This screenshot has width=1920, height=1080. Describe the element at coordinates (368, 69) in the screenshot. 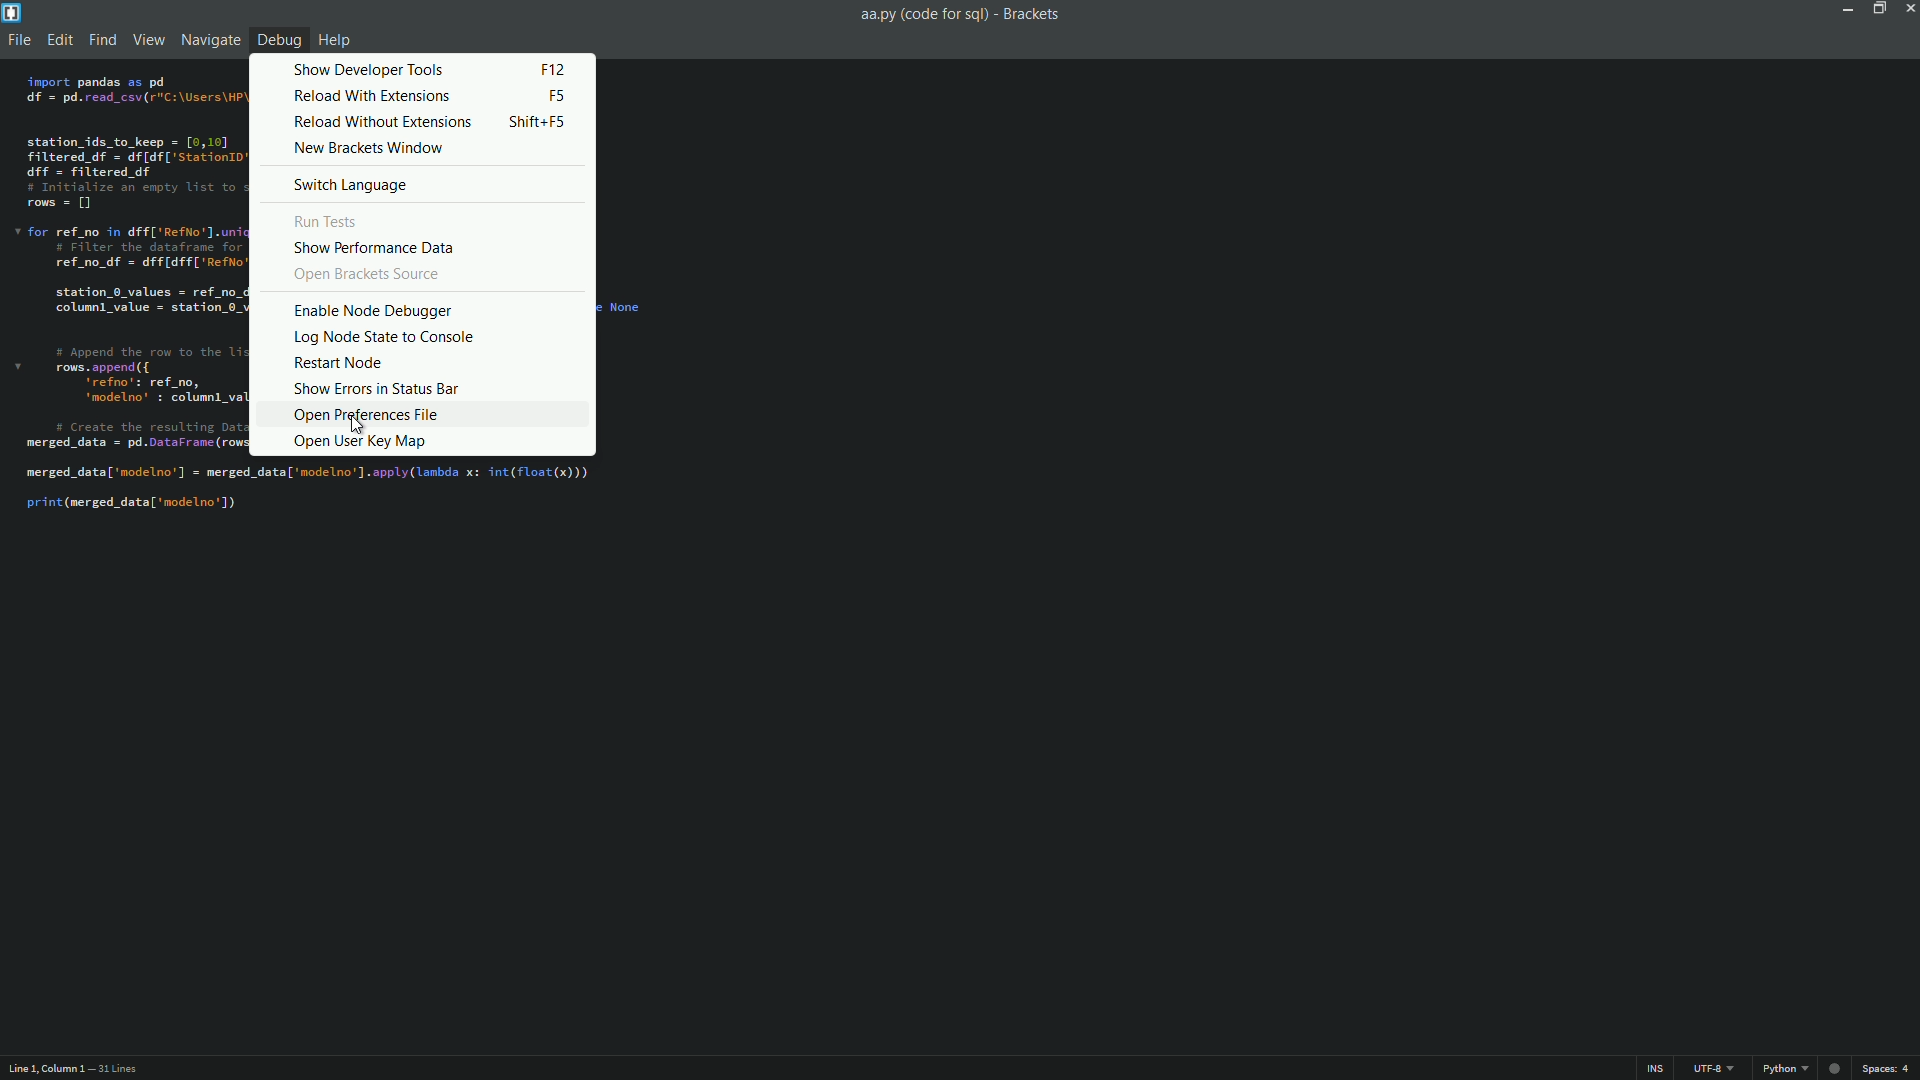

I see `show developer tools` at that location.